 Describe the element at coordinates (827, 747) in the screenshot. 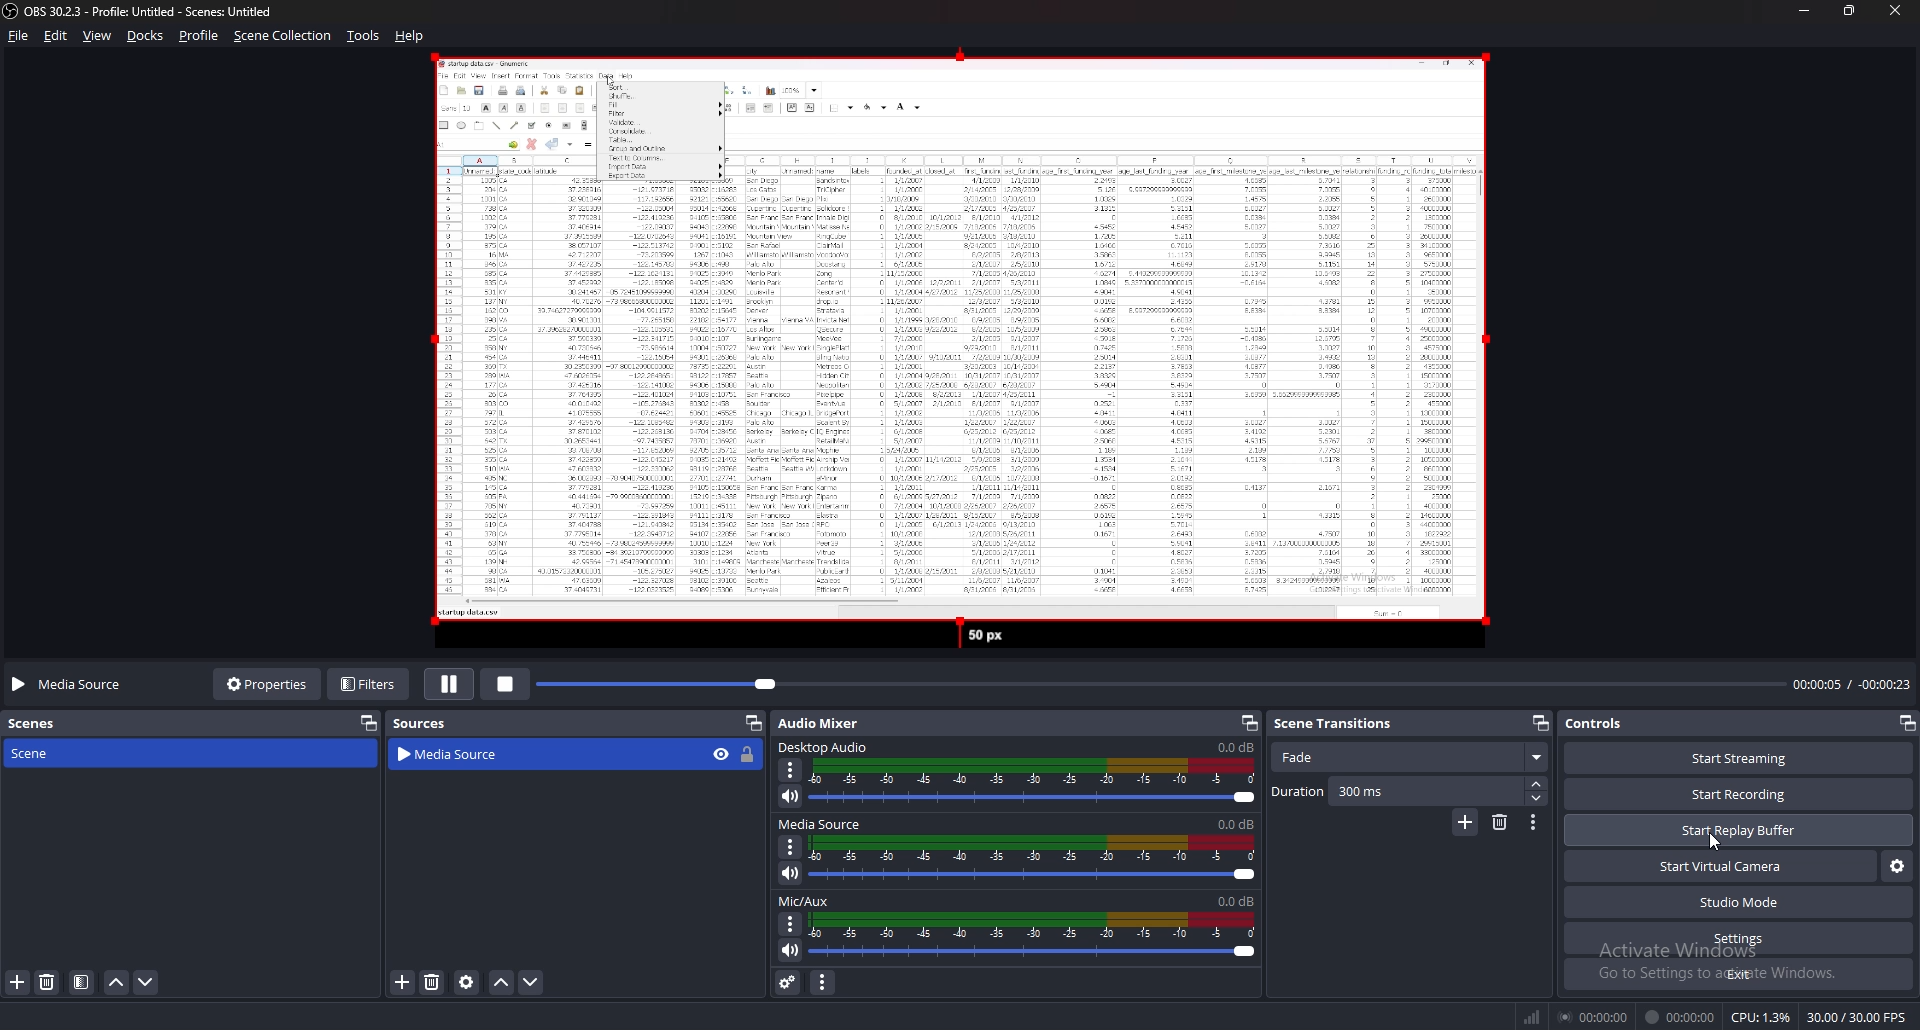

I see `desktop audio` at that location.